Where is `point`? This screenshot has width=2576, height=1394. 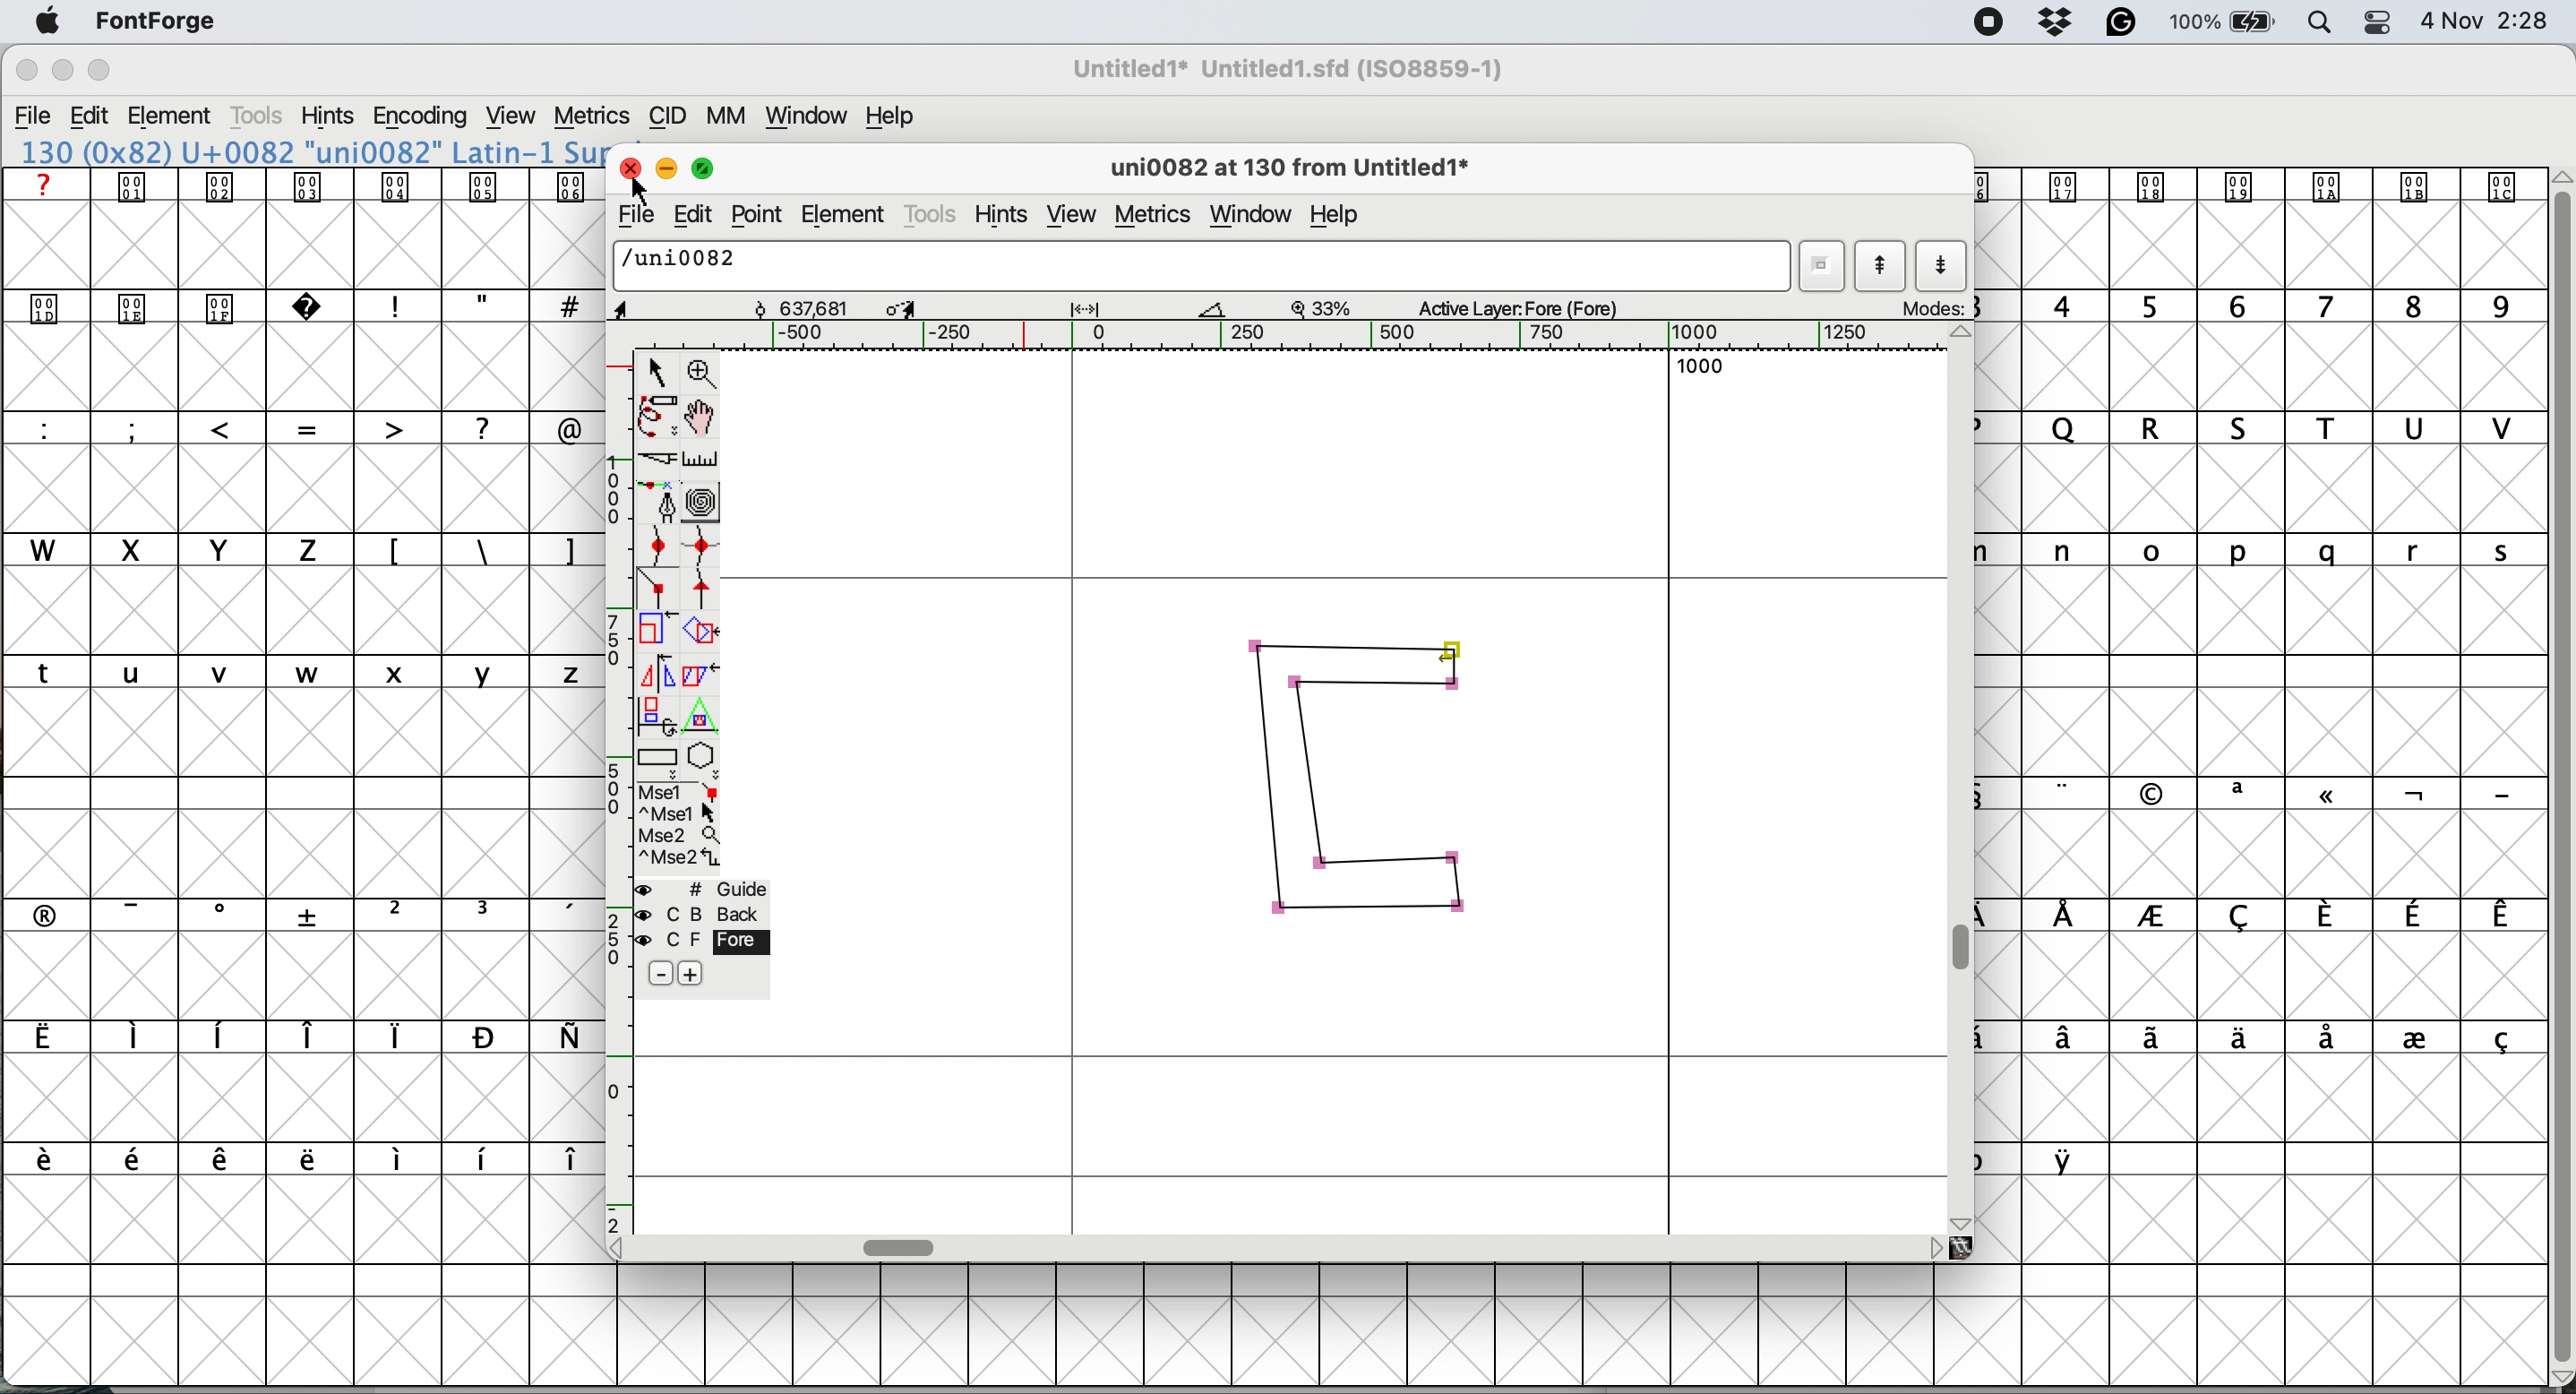
point is located at coordinates (758, 215).